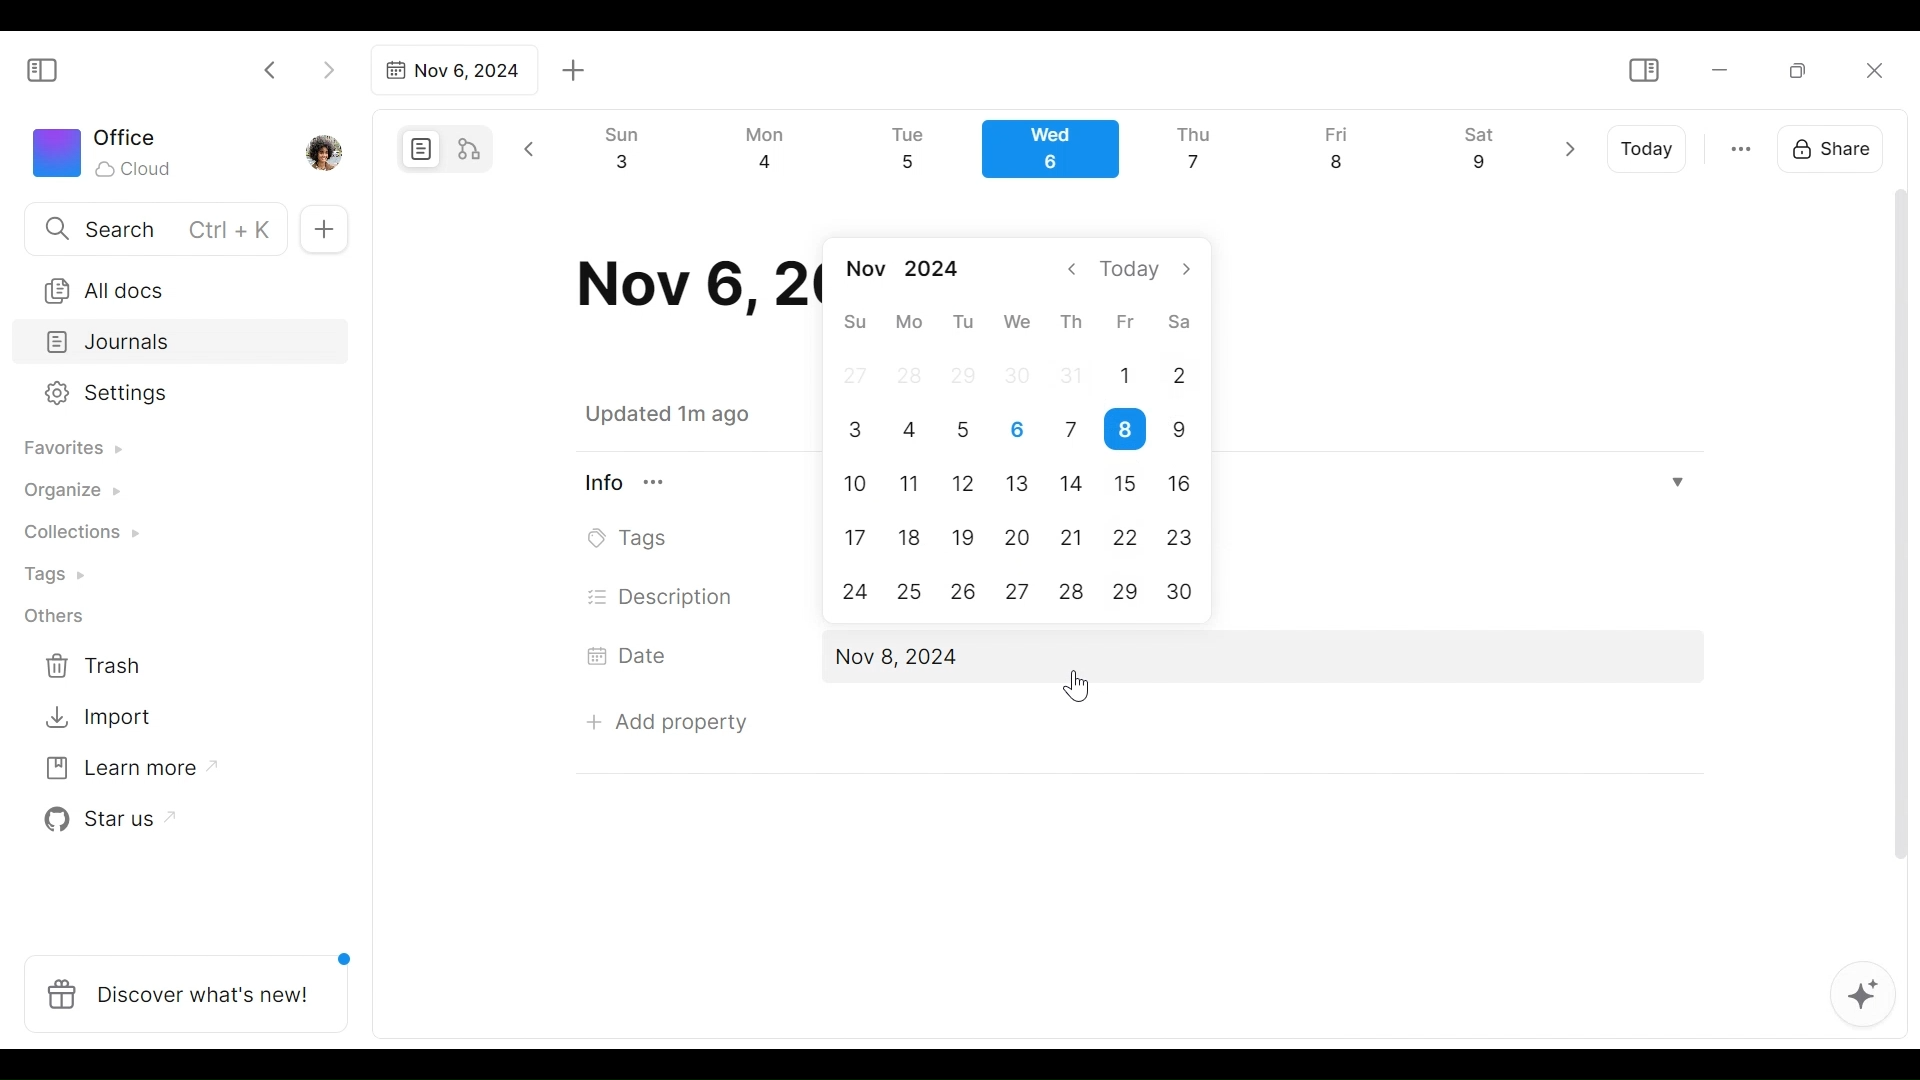 Image resolution: width=1920 pixels, height=1080 pixels. I want to click on Share, so click(1837, 146).